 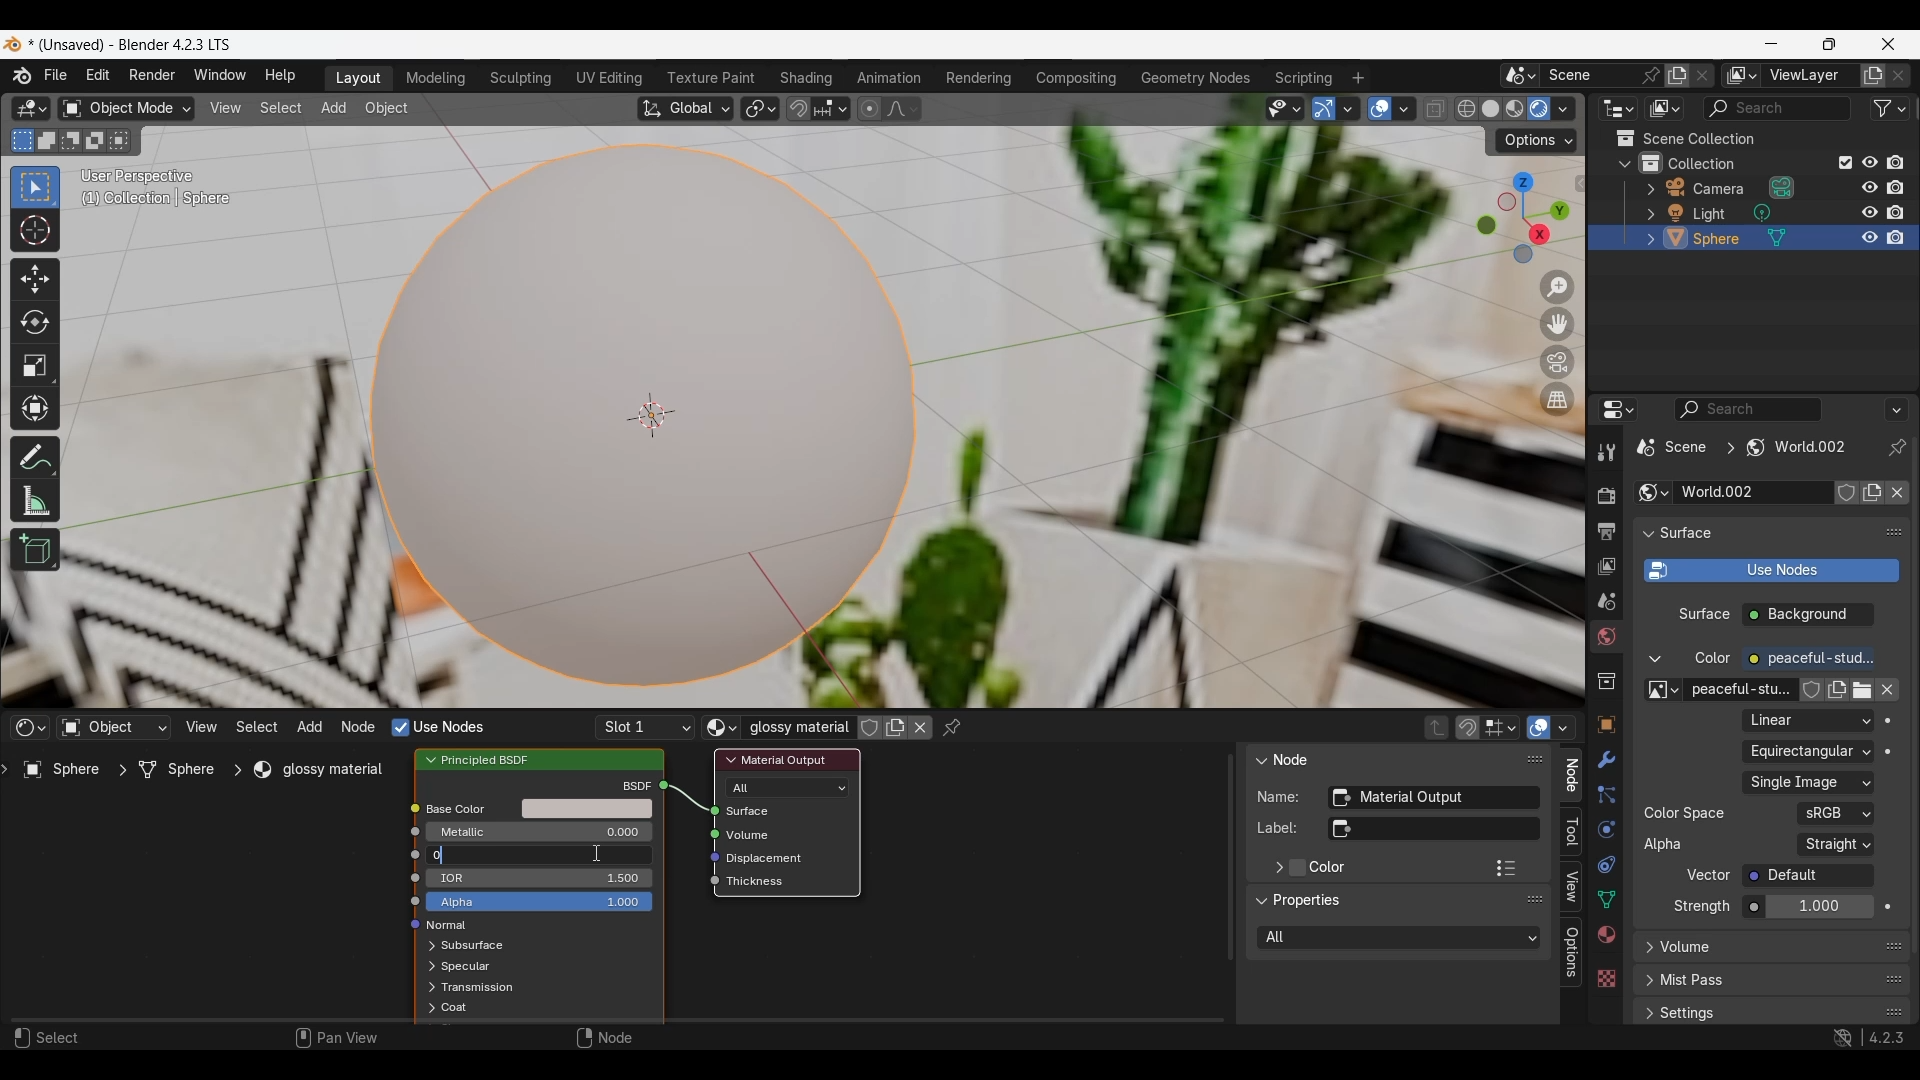 I want to click on Toggle x-ray, so click(x=1436, y=108).